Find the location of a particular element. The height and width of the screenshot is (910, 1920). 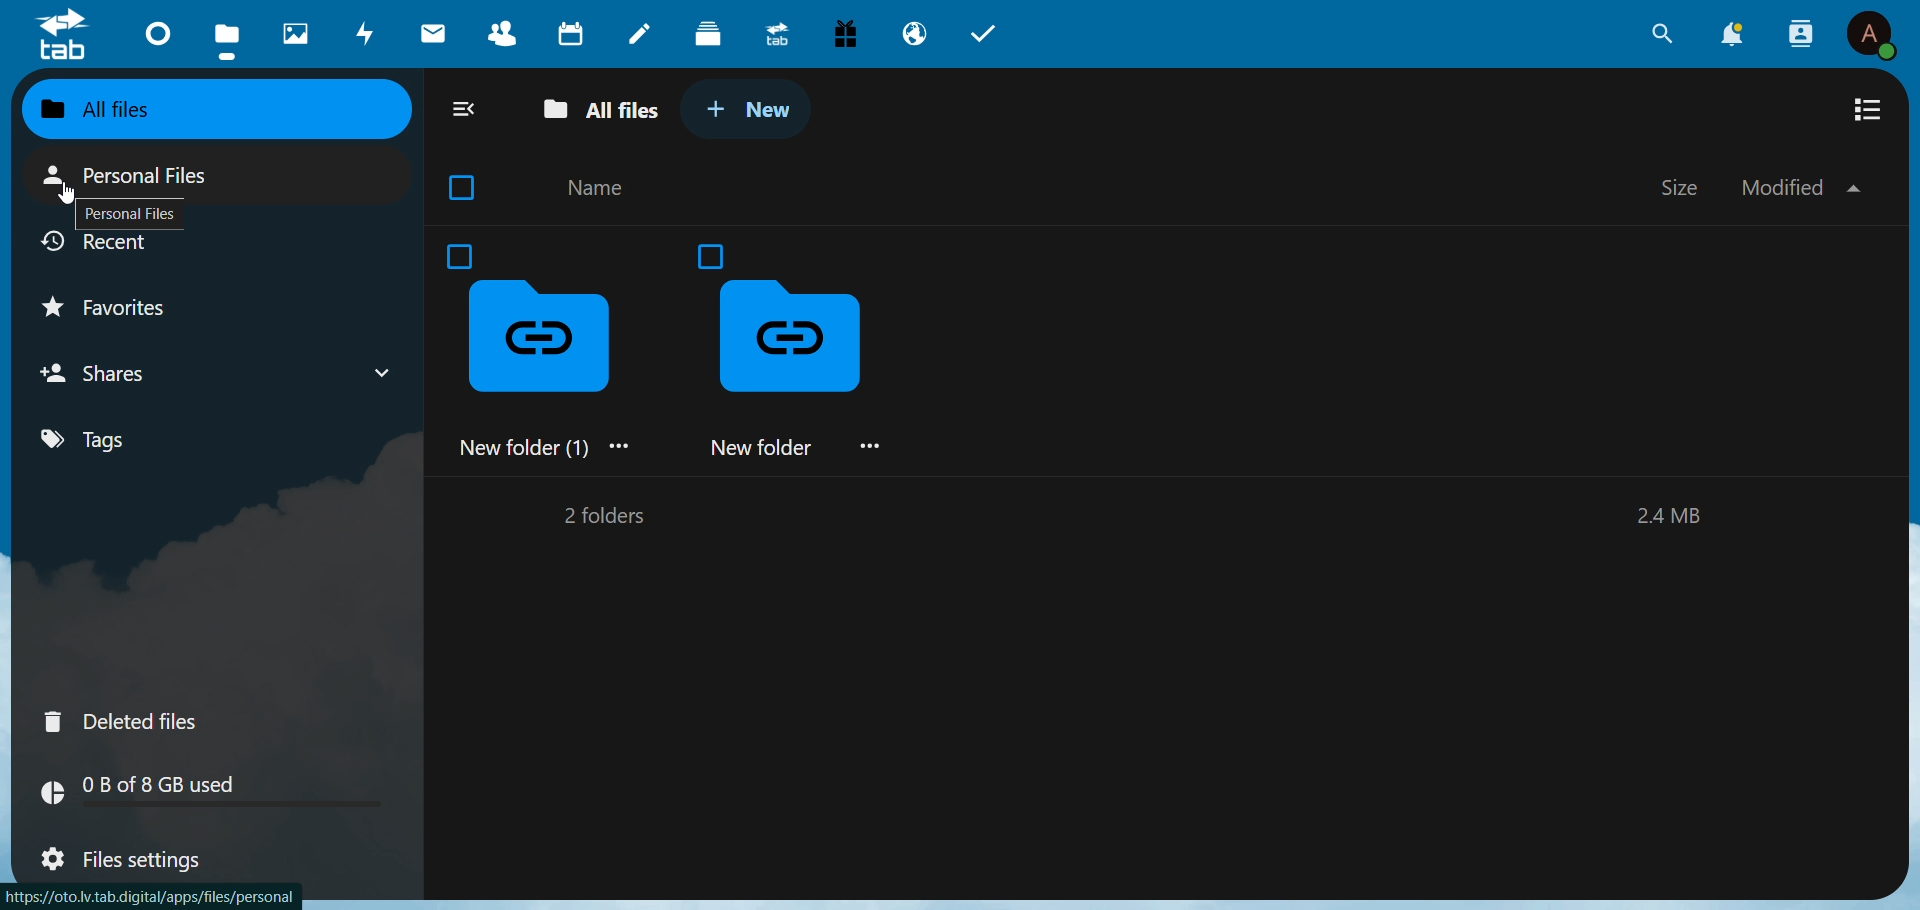

personal files is located at coordinates (139, 176).